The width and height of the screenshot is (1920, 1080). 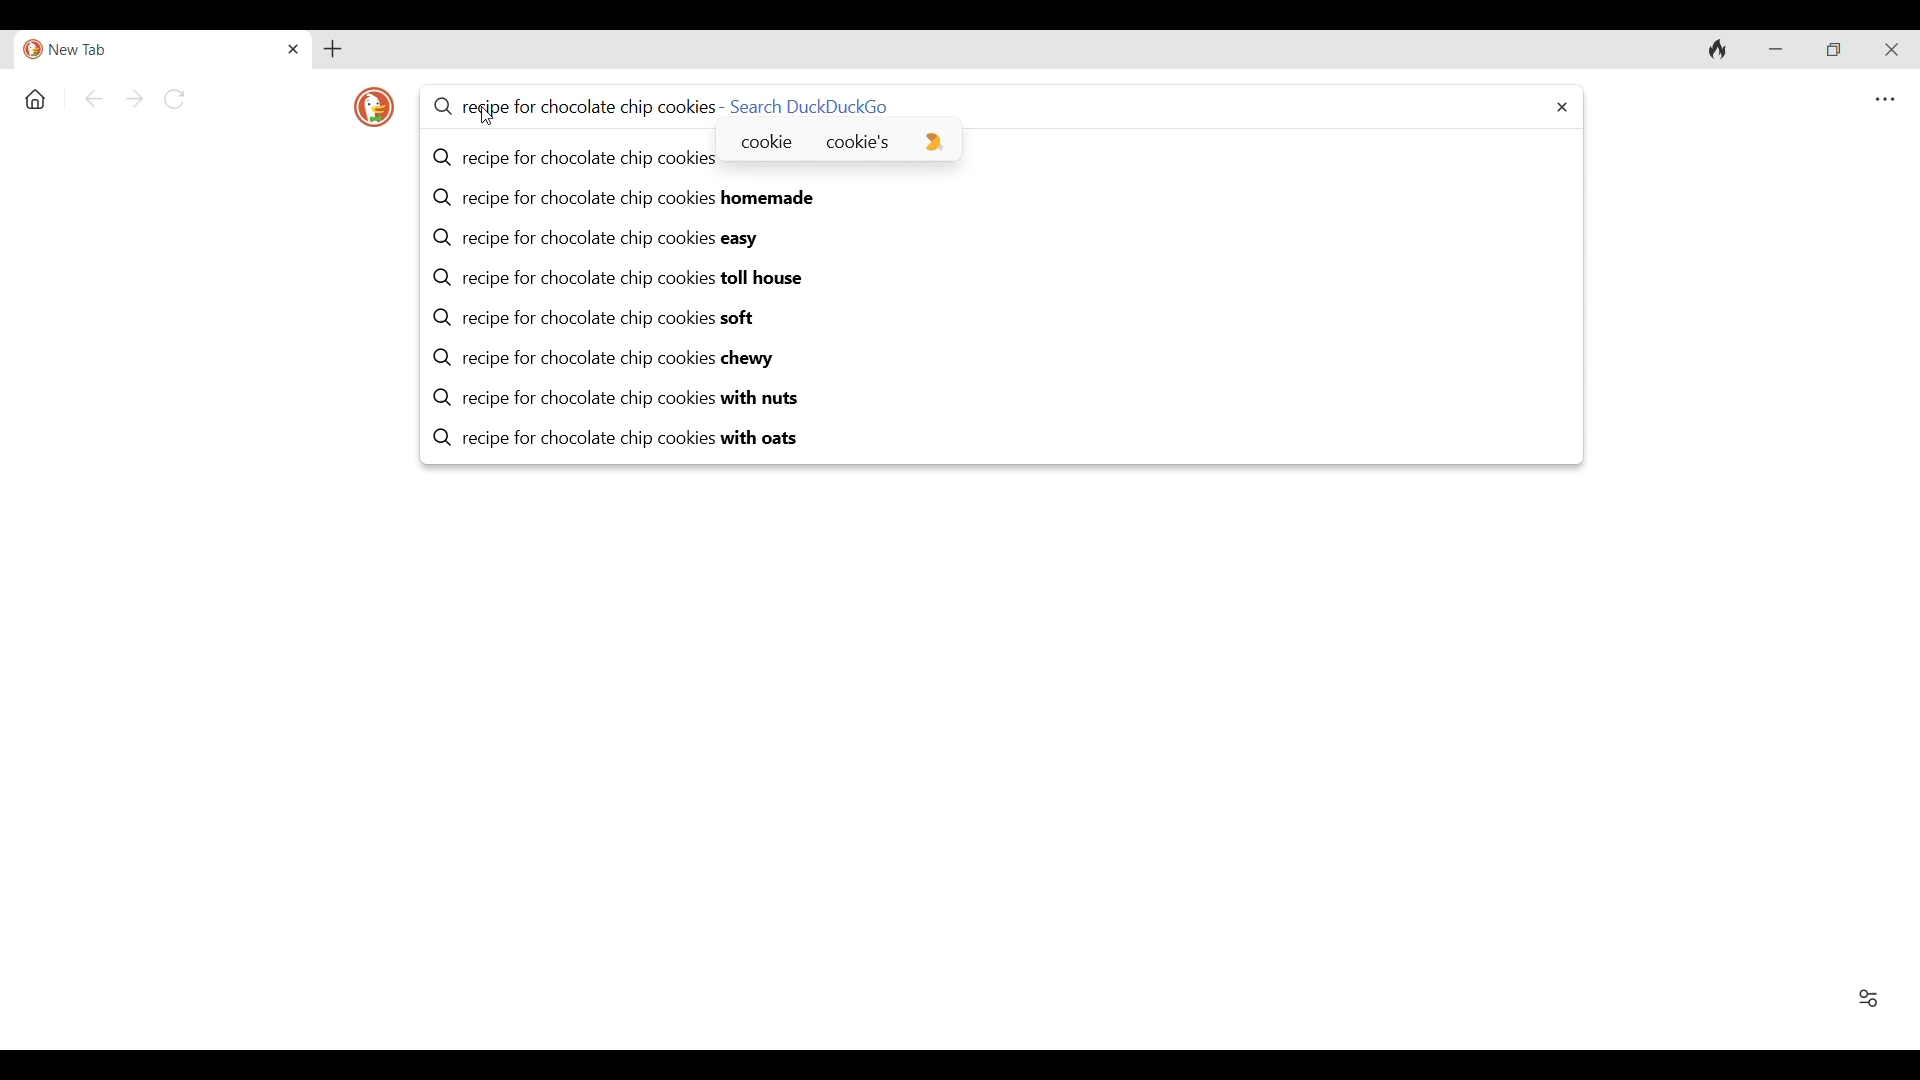 I want to click on Browser settings, so click(x=1885, y=100).